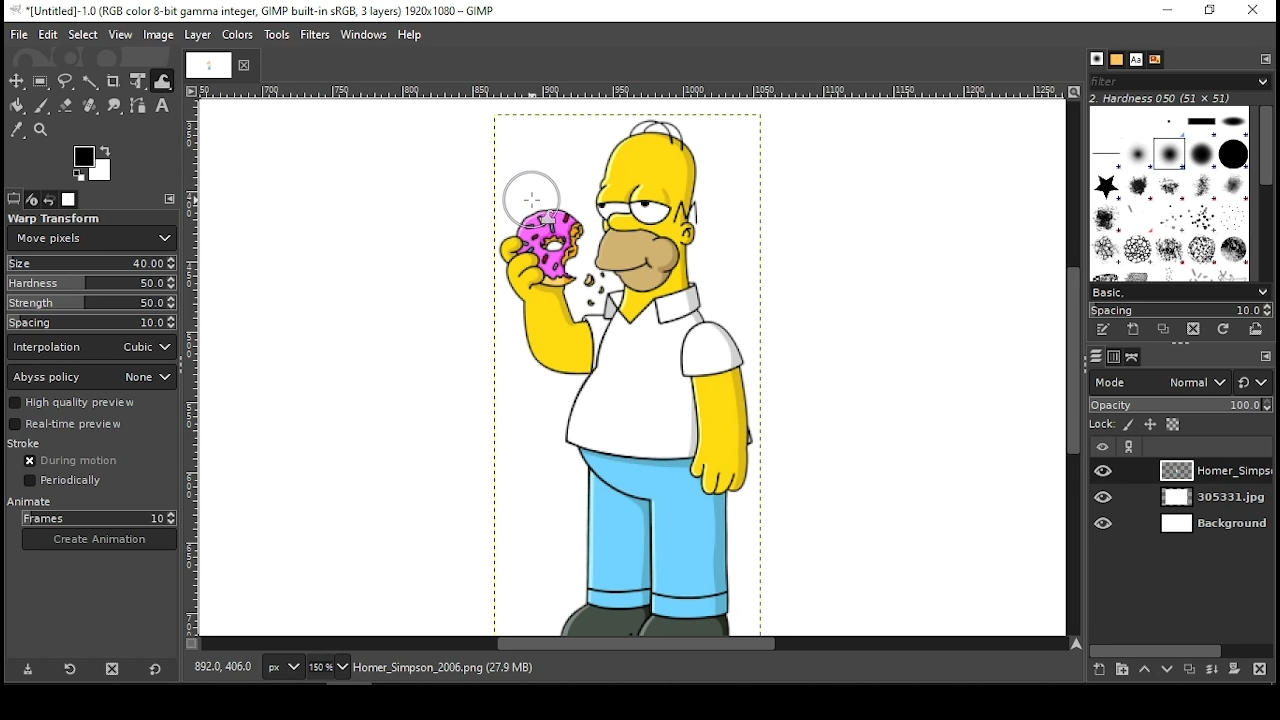  What do you see at coordinates (1146, 672) in the screenshot?
I see `move layer one step up` at bounding box center [1146, 672].